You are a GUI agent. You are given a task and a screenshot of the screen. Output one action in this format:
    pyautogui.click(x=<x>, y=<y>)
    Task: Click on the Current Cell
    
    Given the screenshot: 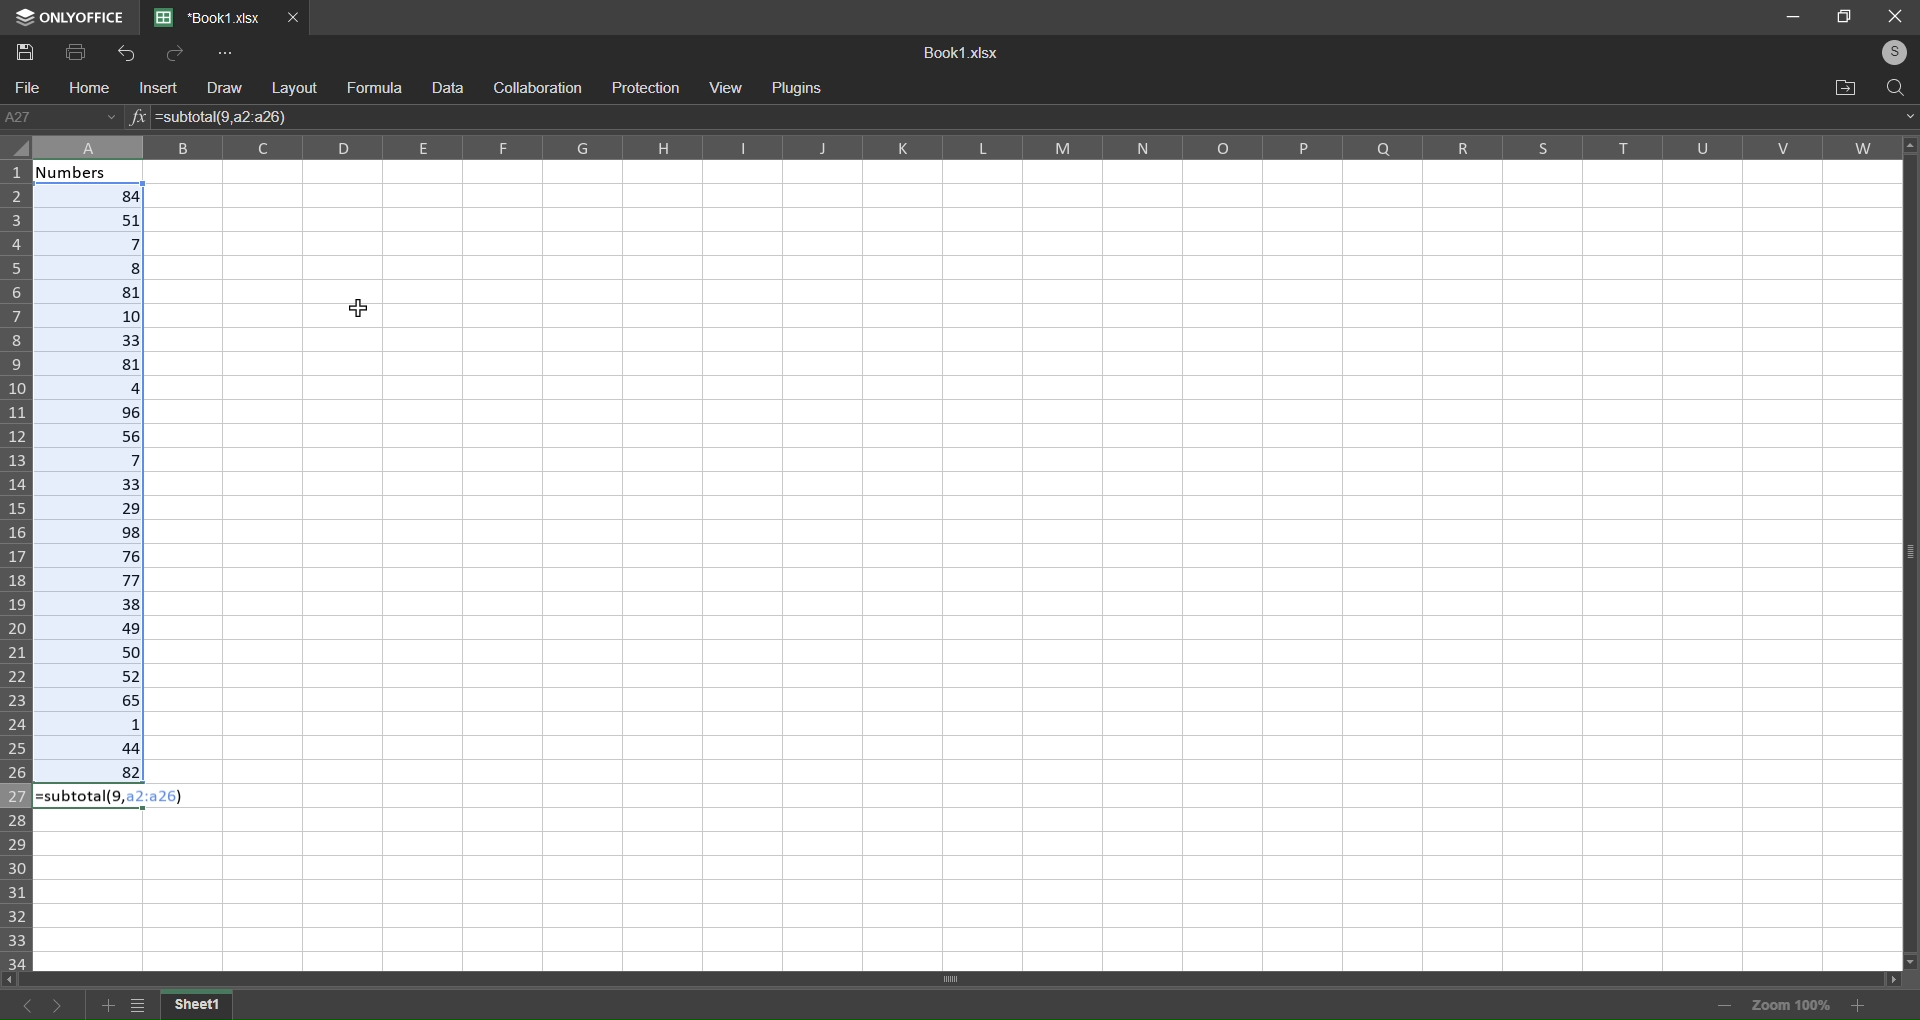 What is the action you would take?
    pyautogui.click(x=63, y=115)
    